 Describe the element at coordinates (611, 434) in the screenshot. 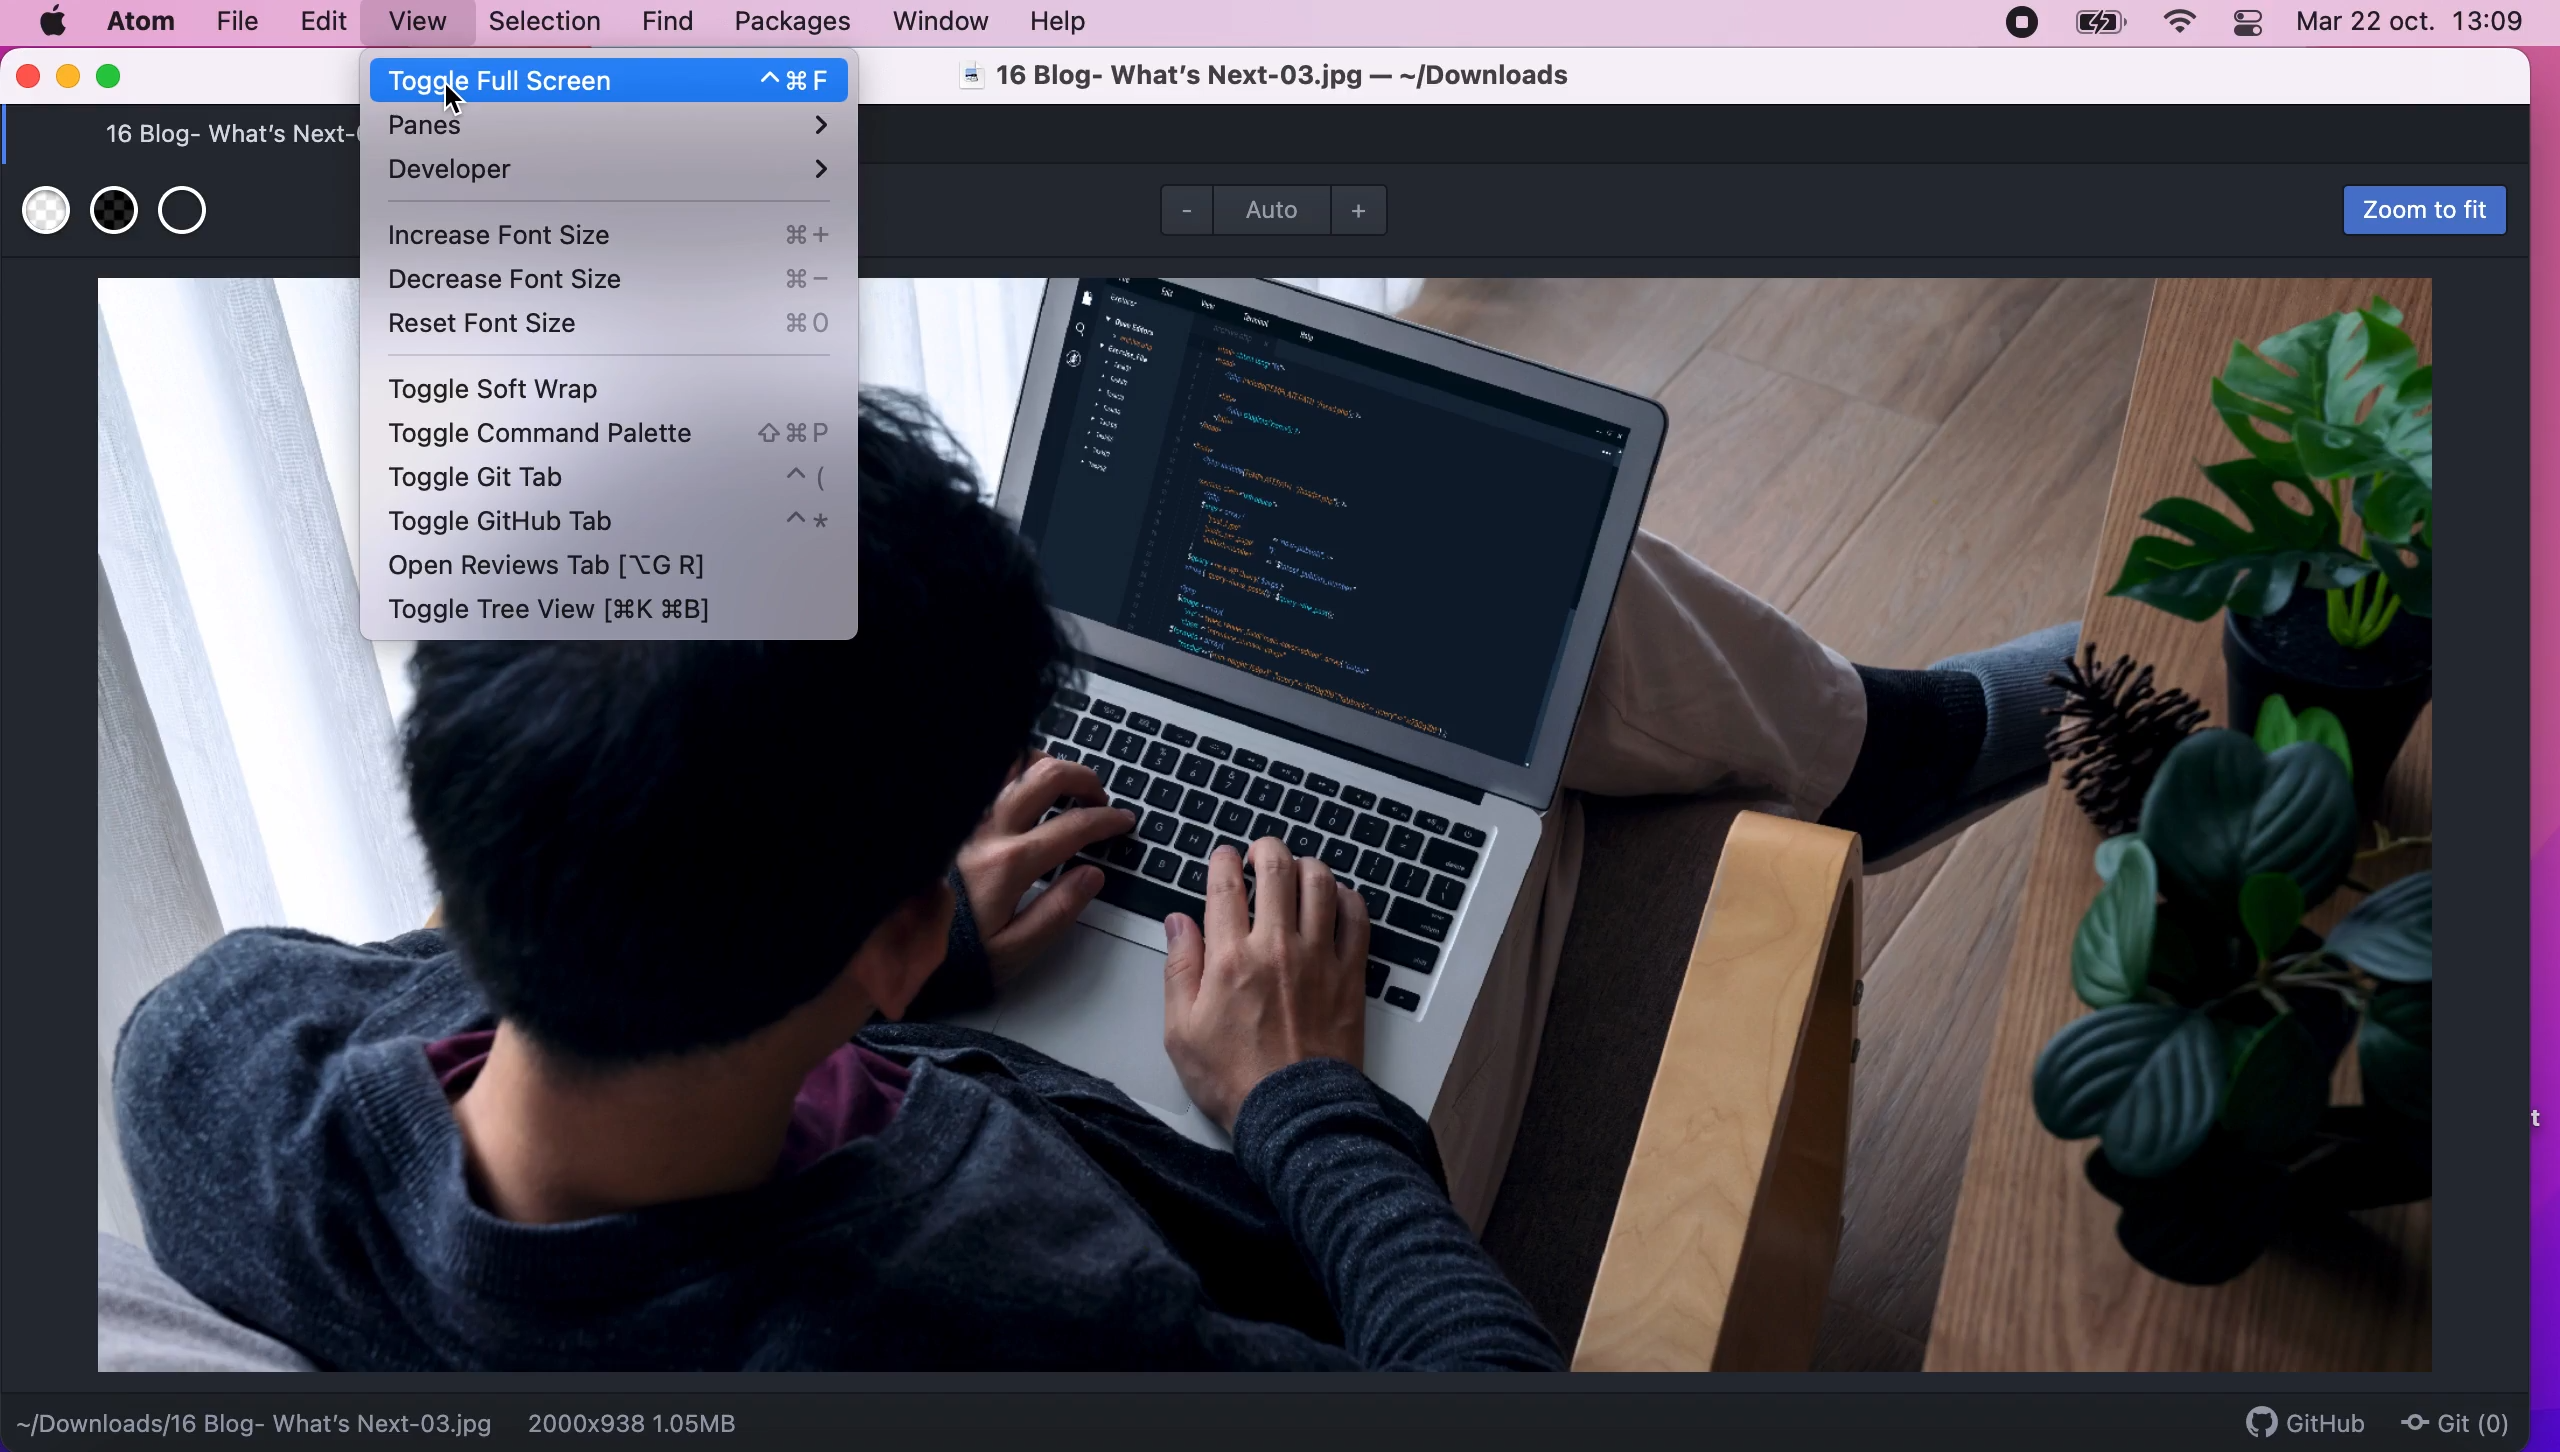

I see `toggle command palette` at that location.